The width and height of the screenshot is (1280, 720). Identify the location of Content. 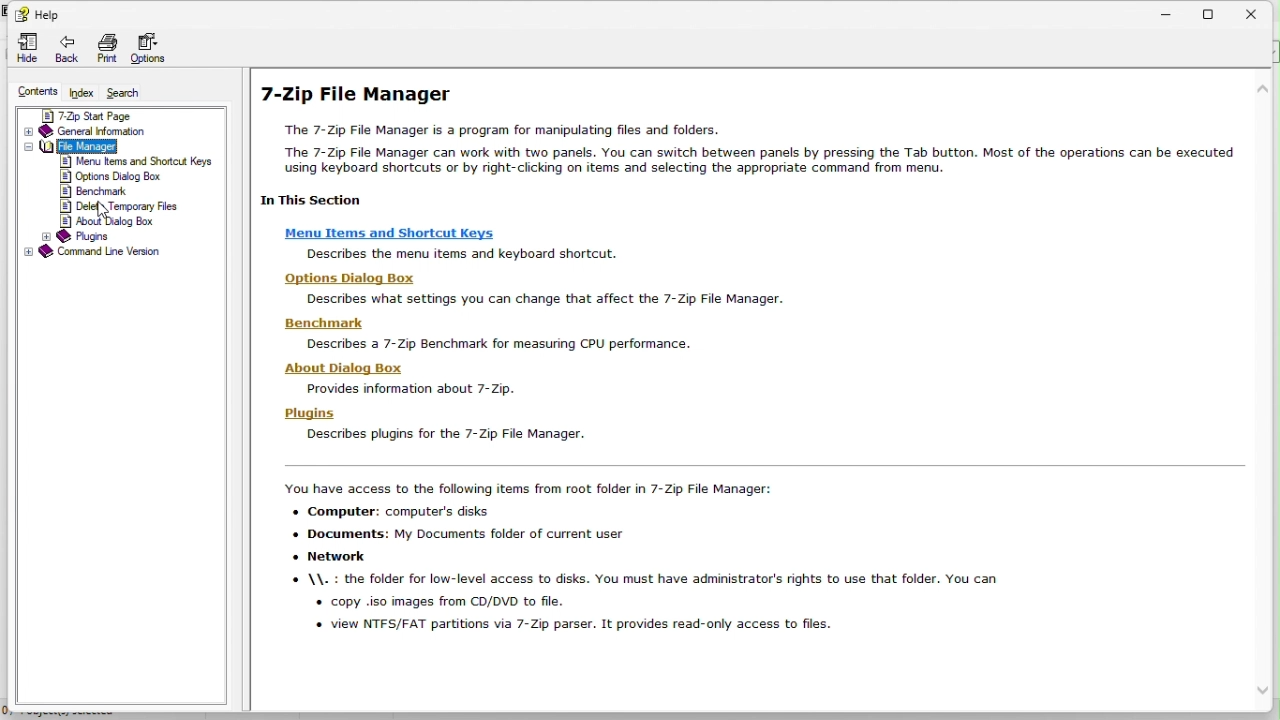
(31, 93).